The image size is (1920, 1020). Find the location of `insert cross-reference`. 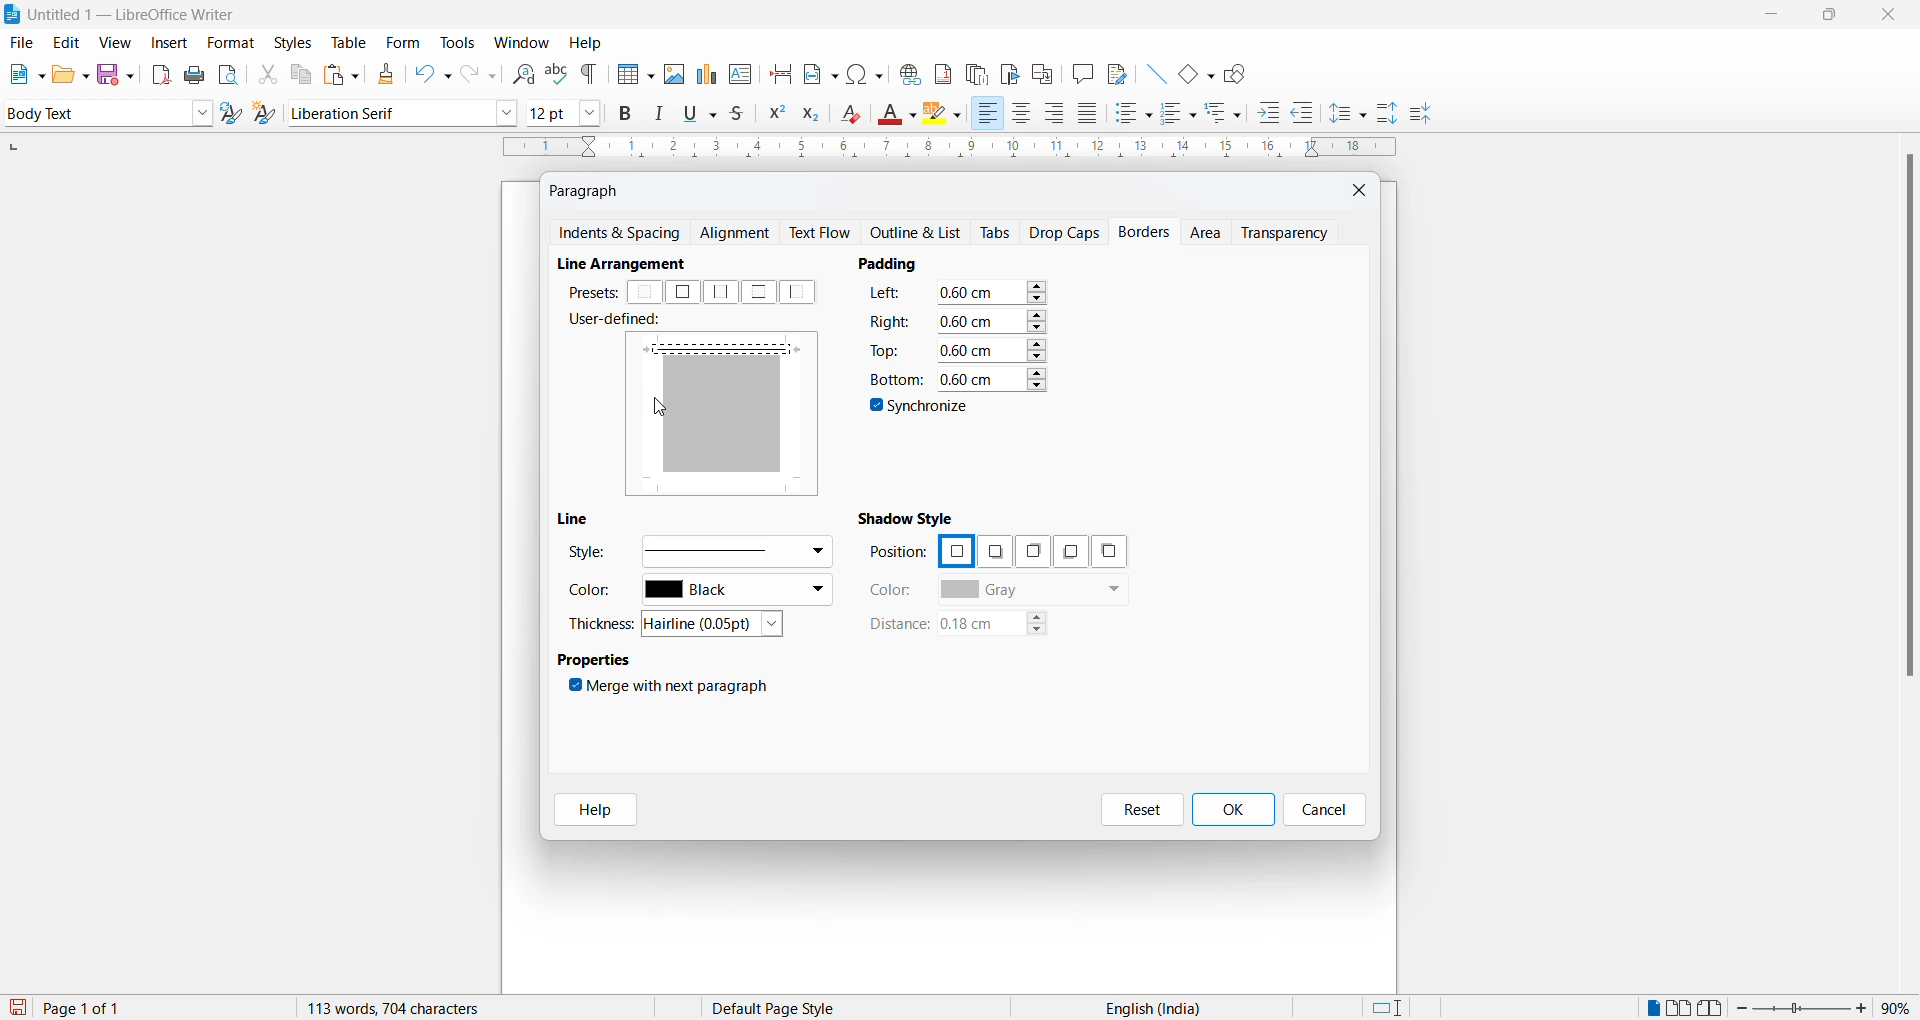

insert cross-reference is located at coordinates (1115, 72).